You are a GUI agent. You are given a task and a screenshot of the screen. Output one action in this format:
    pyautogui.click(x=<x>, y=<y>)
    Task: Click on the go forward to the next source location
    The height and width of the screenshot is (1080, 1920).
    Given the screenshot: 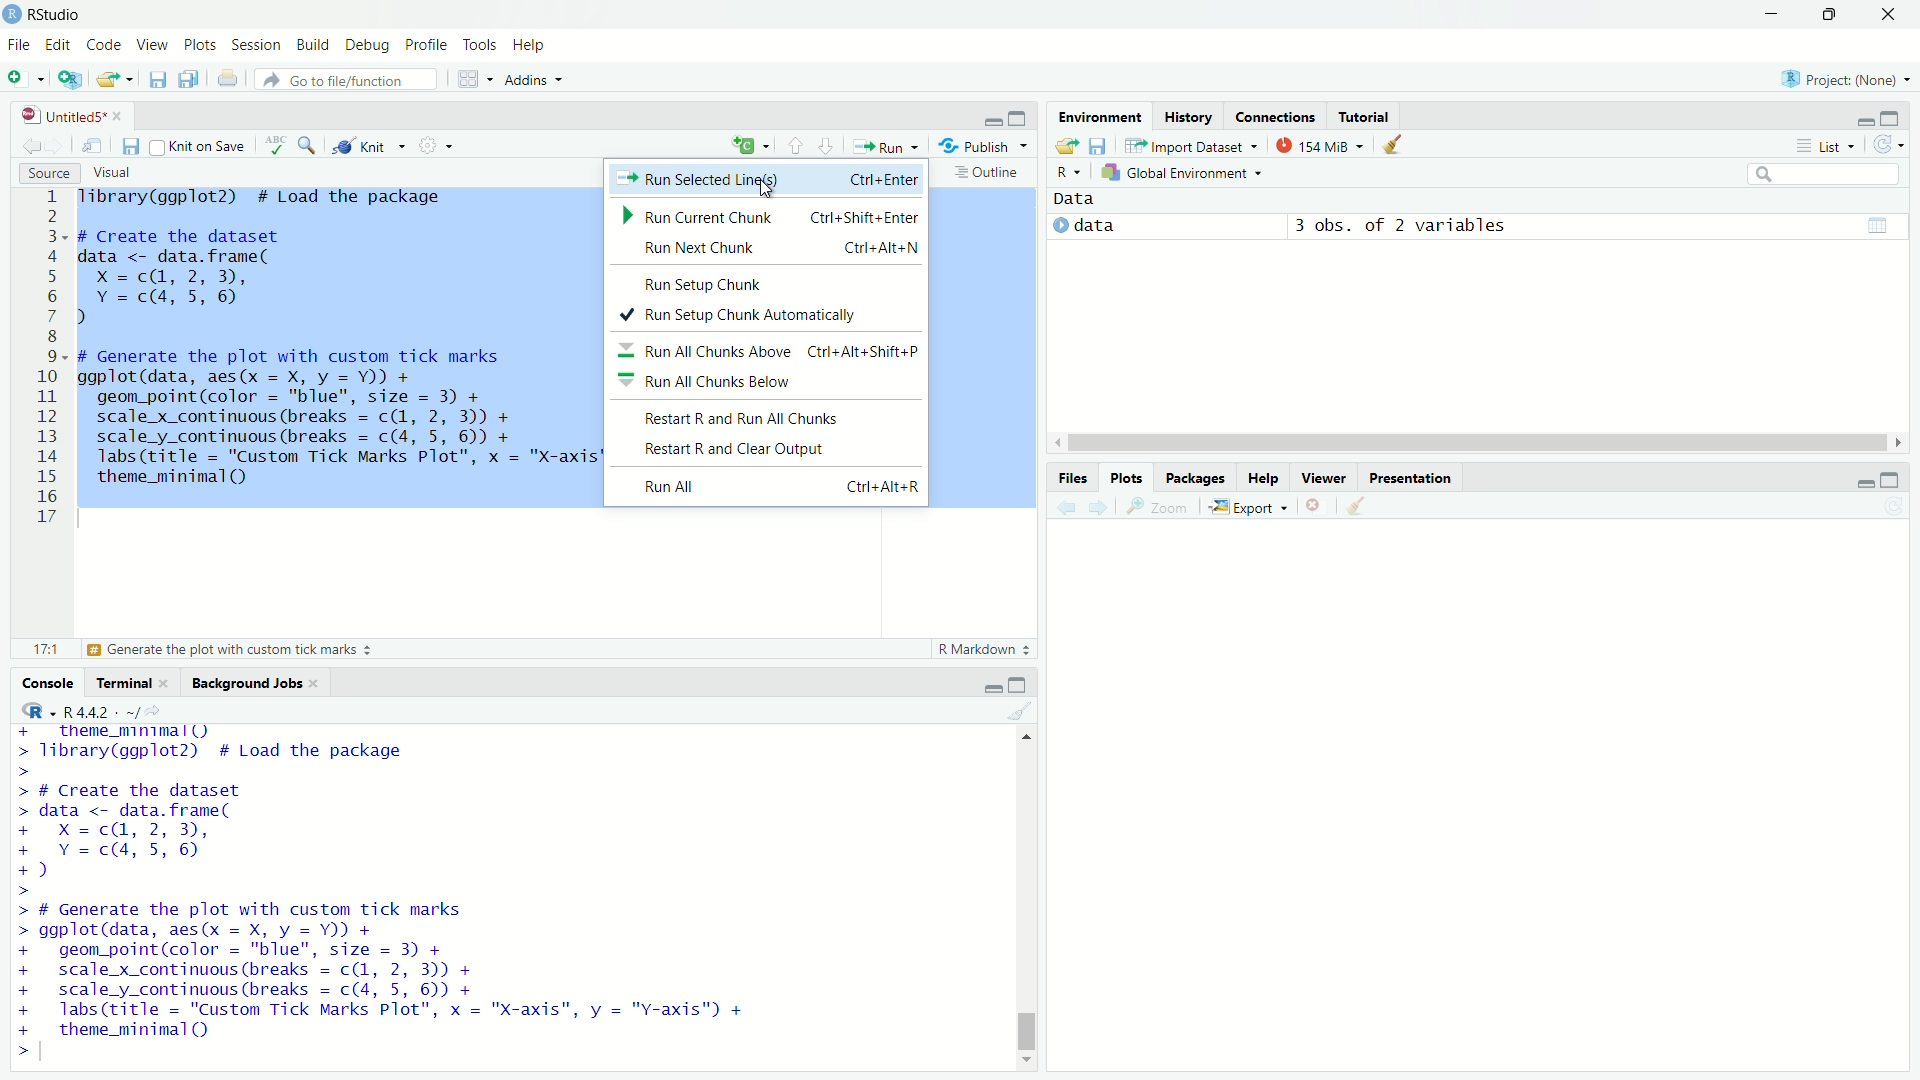 What is the action you would take?
    pyautogui.click(x=60, y=145)
    